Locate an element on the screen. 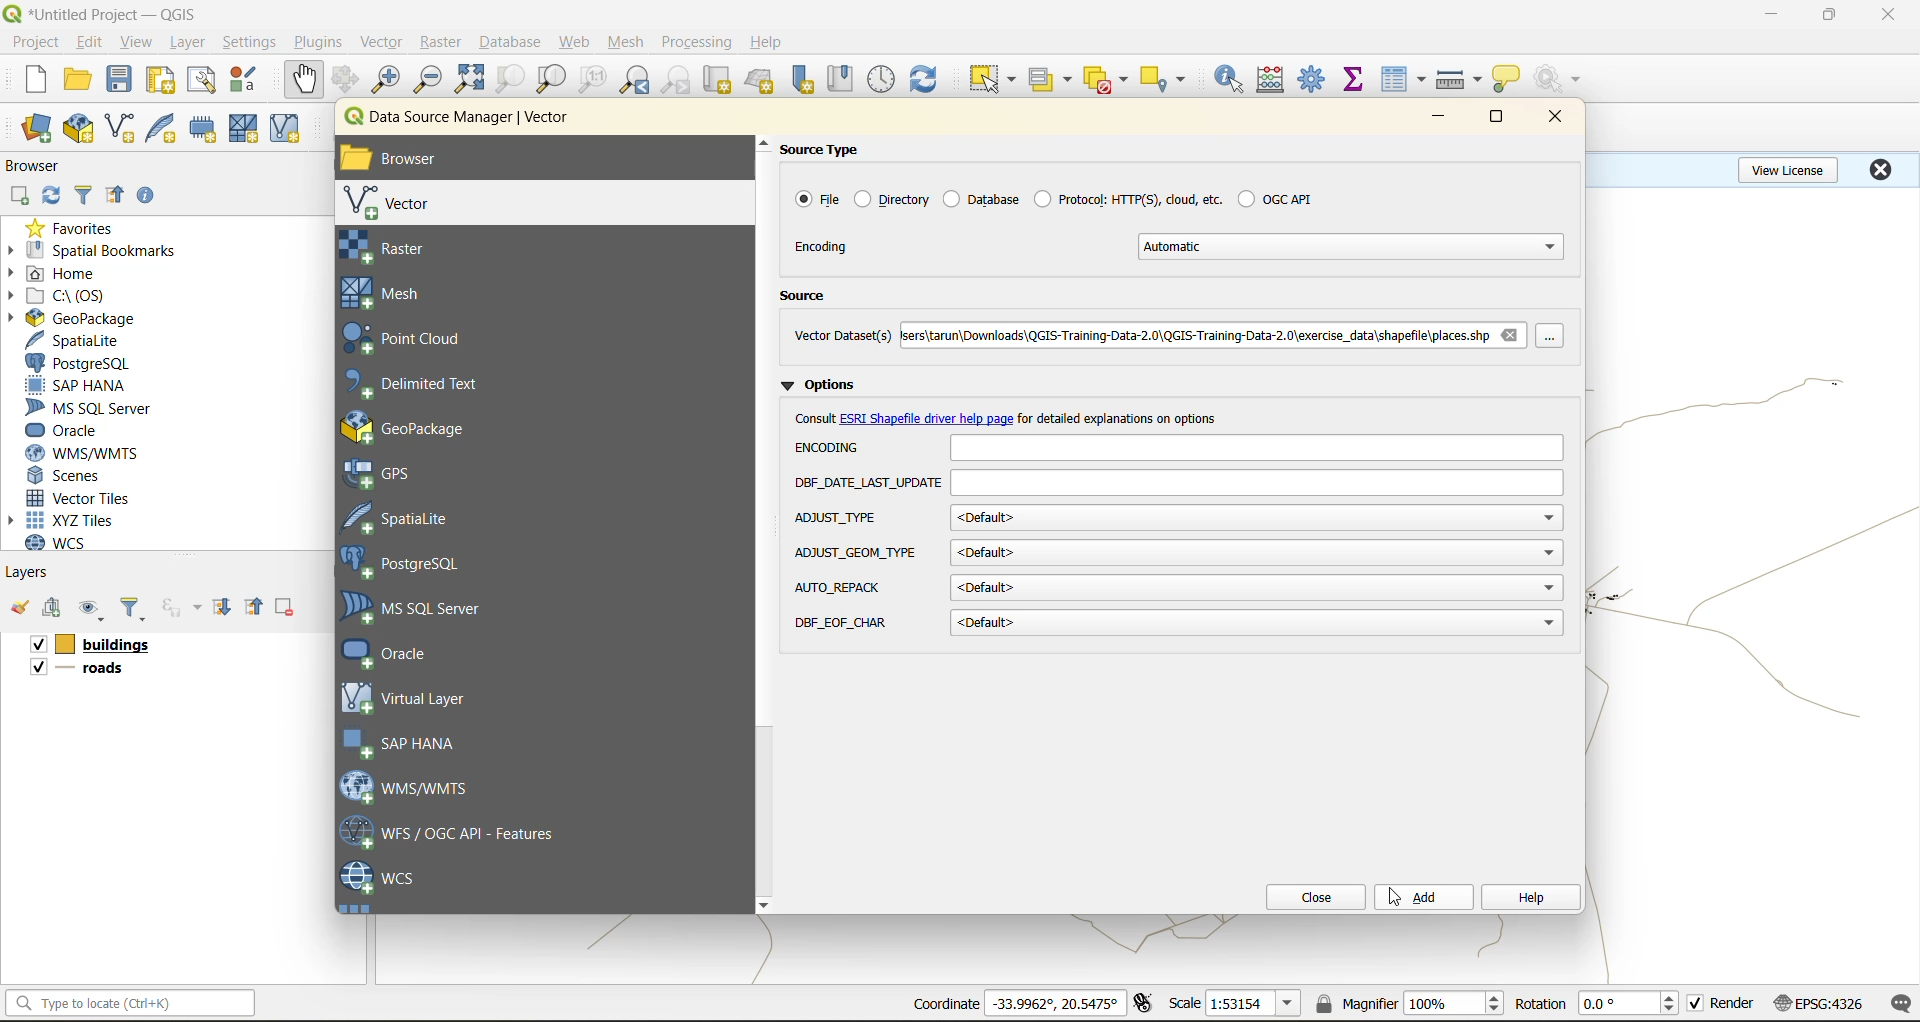  pan to selection is located at coordinates (345, 81).